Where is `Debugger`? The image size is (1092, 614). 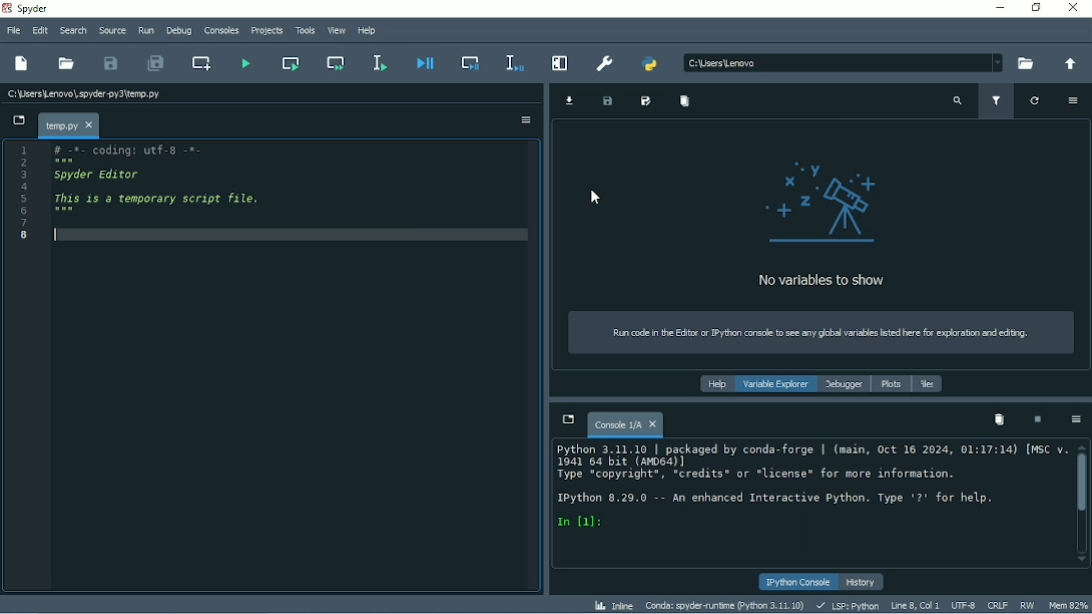
Debugger is located at coordinates (844, 385).